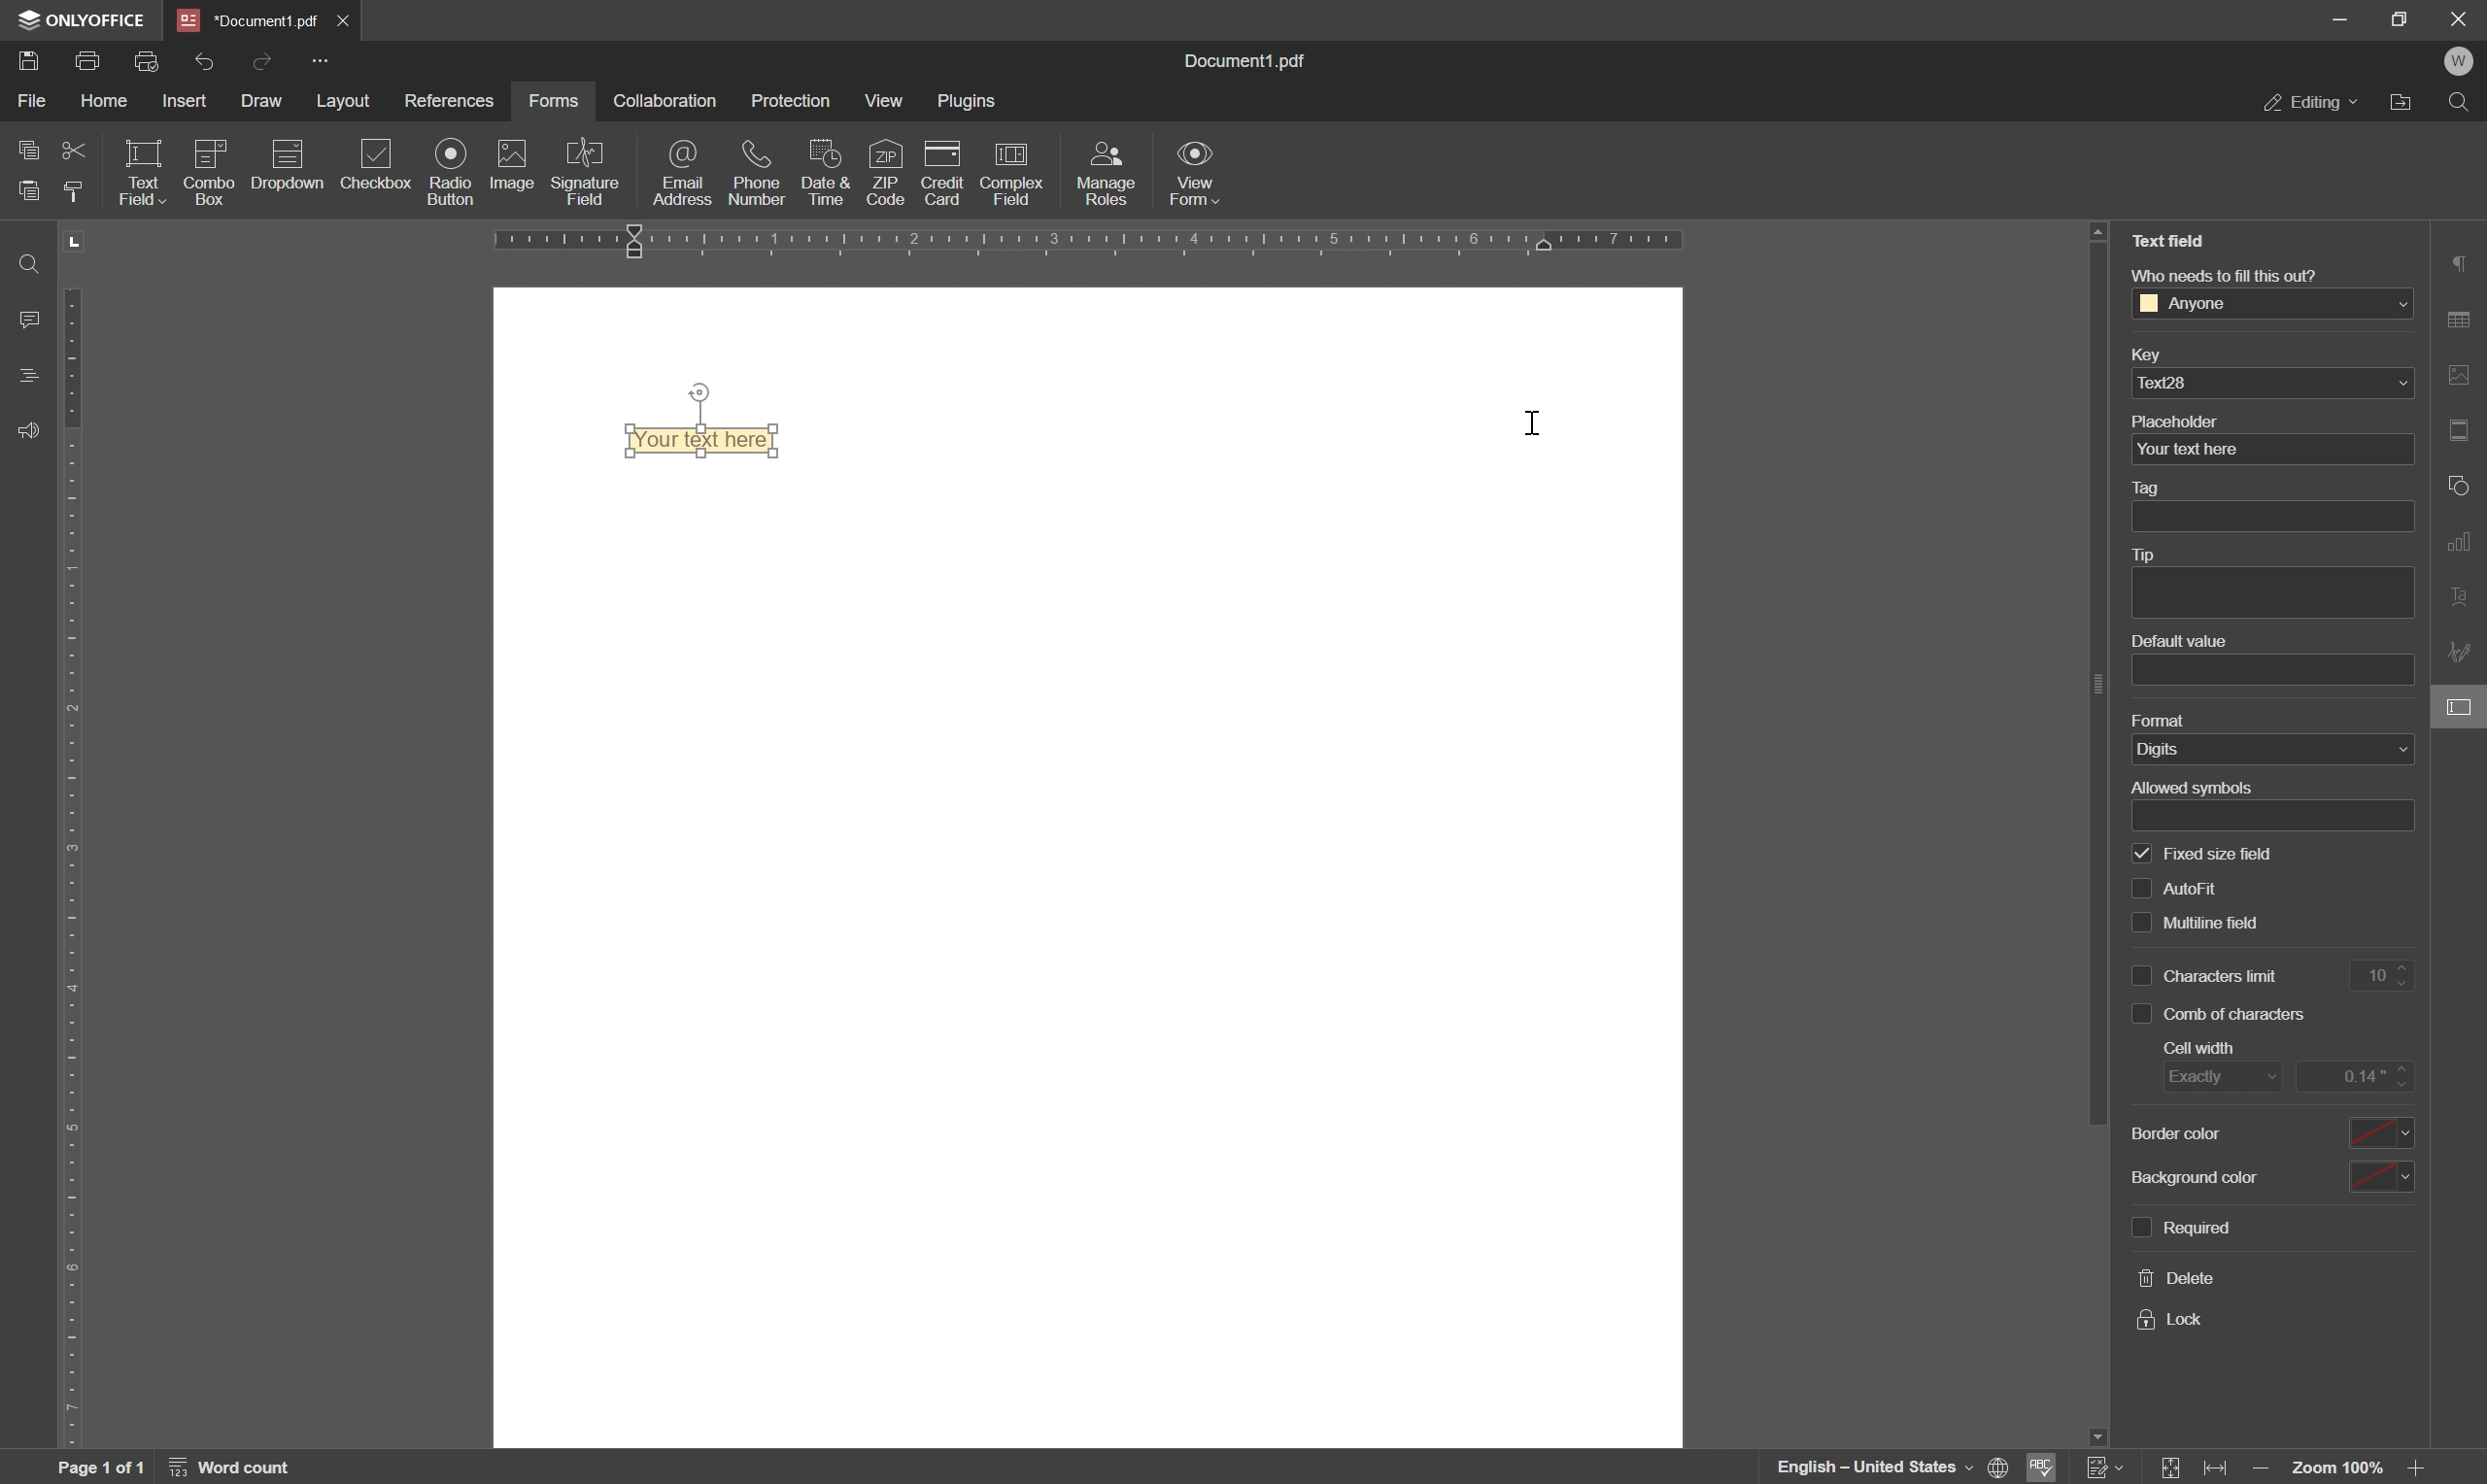 This screenshot has height=1484, width=2487. I want to click on copy style, so click(75, 192).